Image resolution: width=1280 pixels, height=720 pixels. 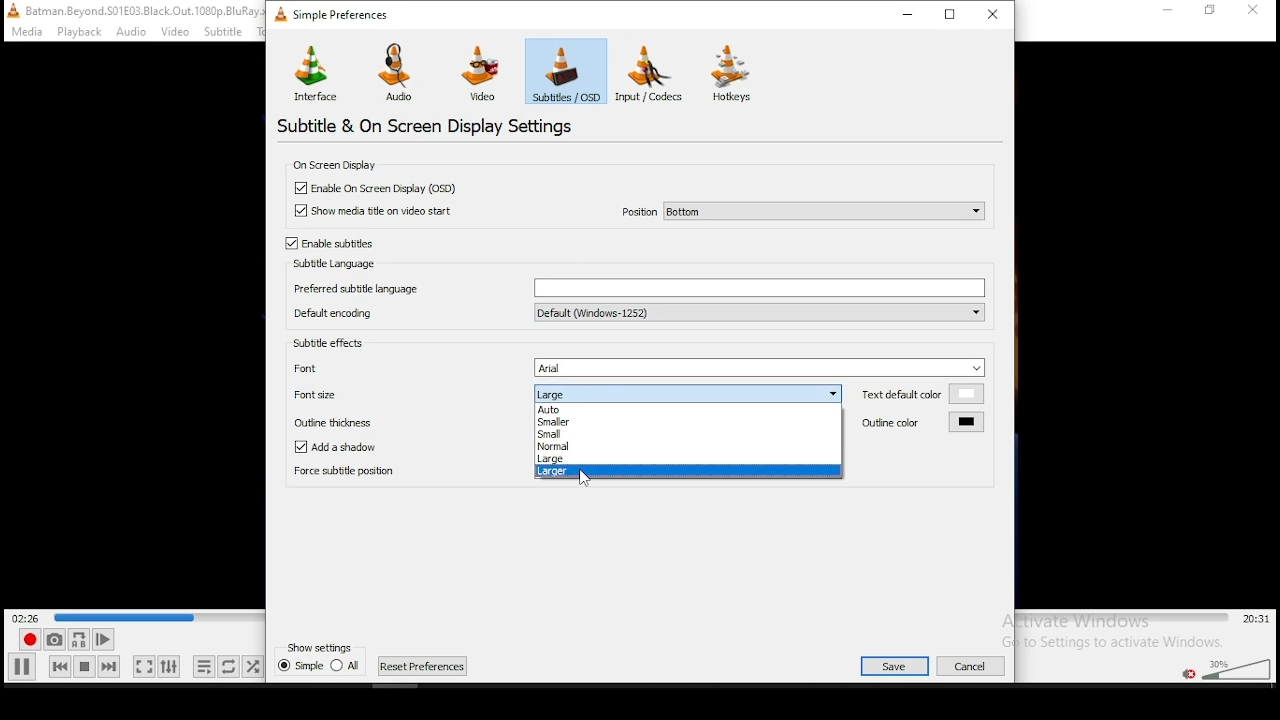 I want to click on Next media in playlist, skips forward when held, so click(x=108, y=667).